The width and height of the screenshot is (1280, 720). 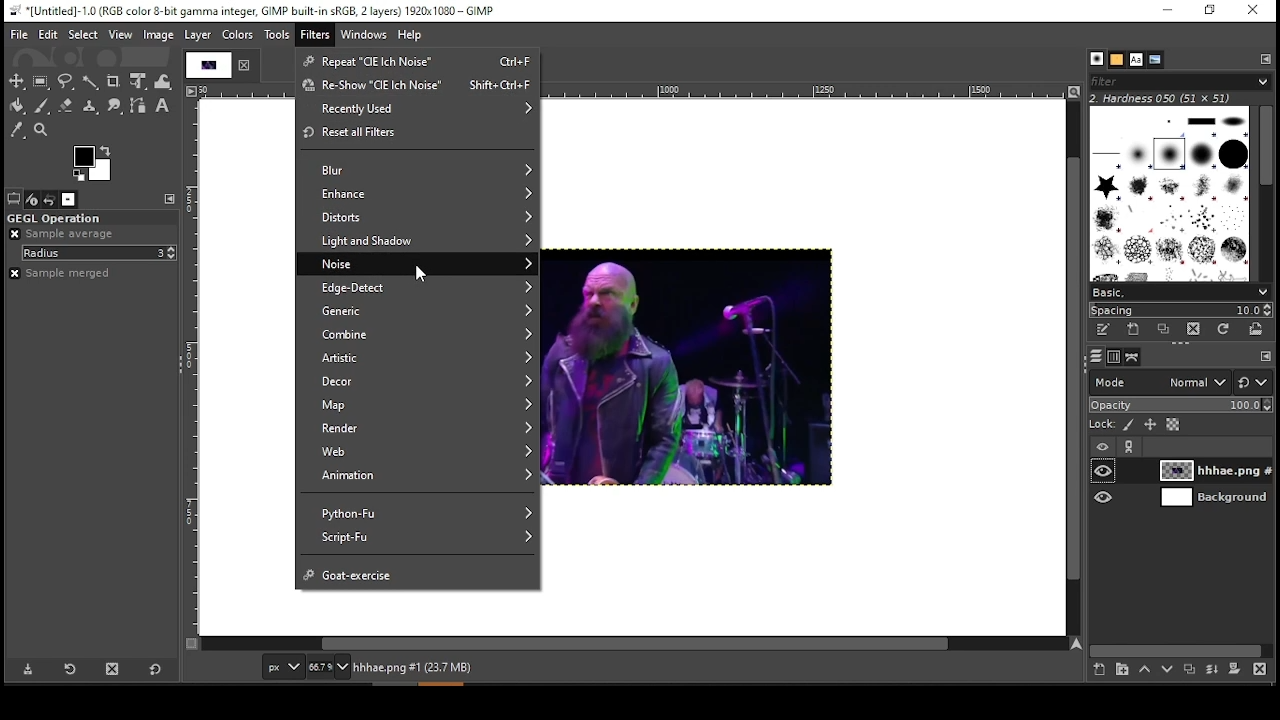 What do you see at coordinates (50, 198) in the screenshot?
I see `undo history` at bounding box center [50, 198].